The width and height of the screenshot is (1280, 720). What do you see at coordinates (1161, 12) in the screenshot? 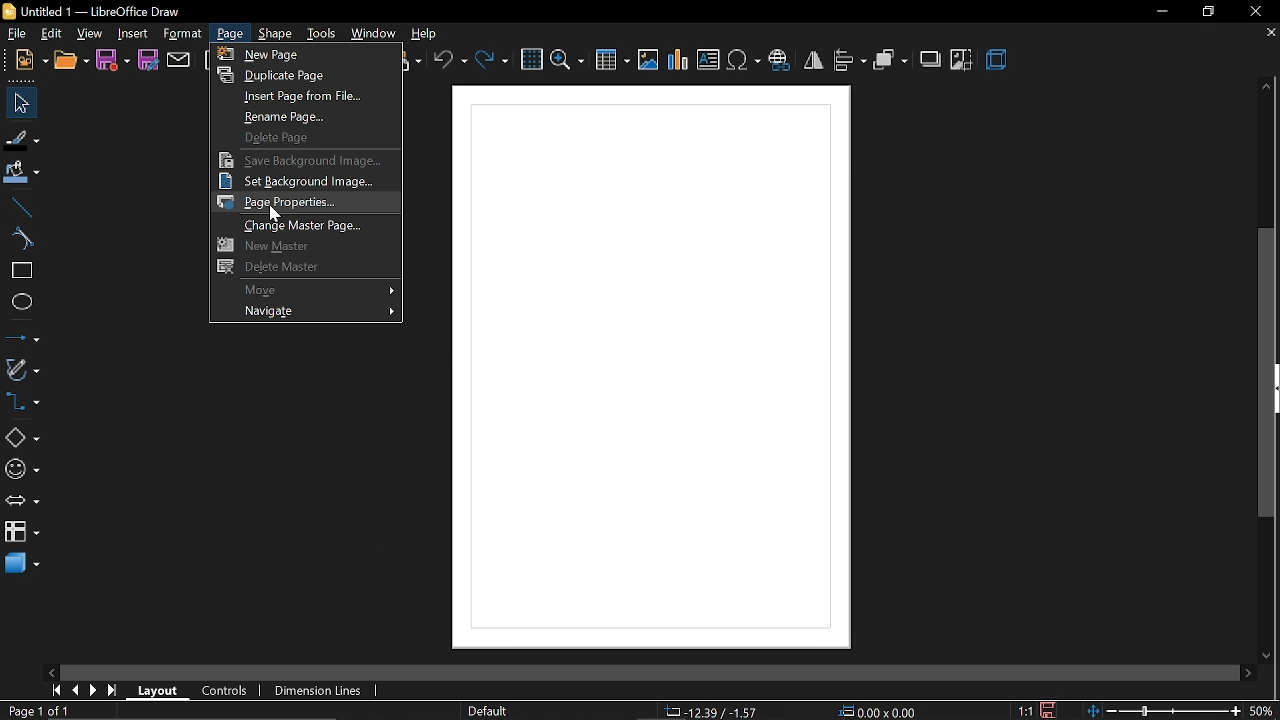
I see `minimize` at bounding box center [1161, 12].